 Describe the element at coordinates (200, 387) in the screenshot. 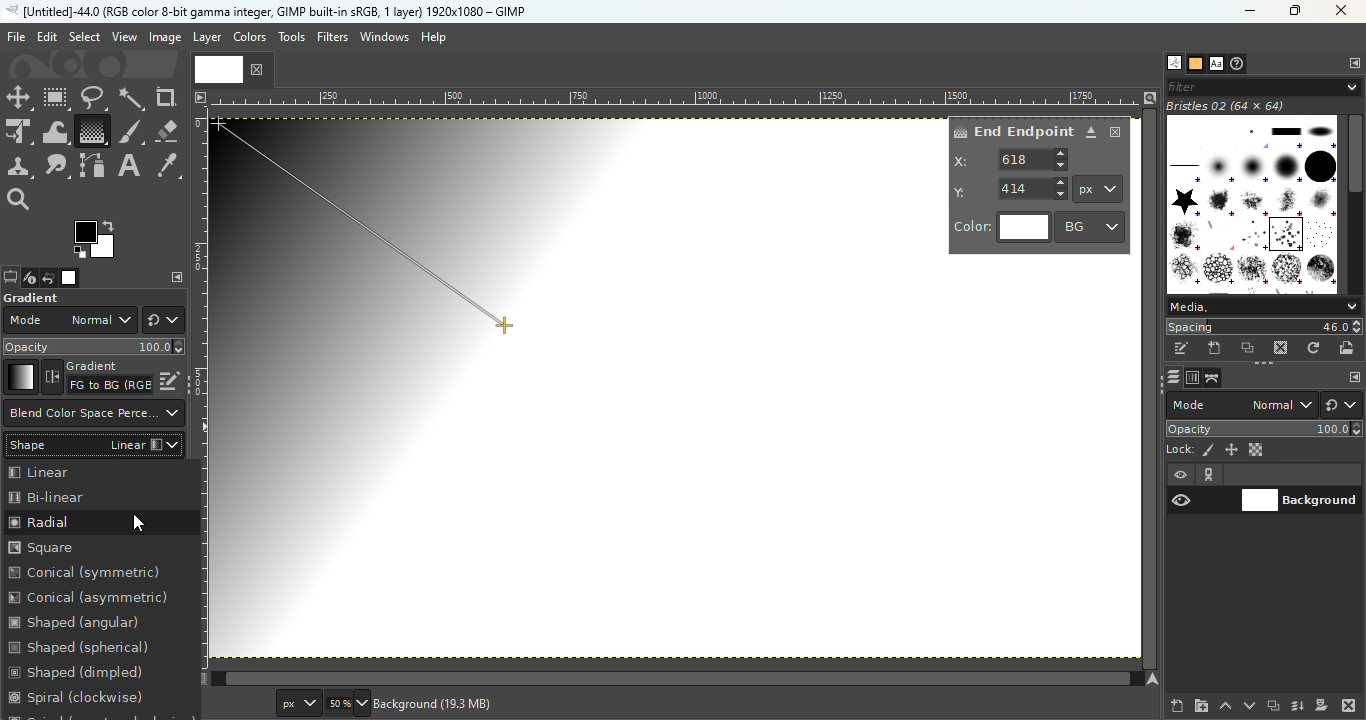

I see `Vertical ruler` at that location.